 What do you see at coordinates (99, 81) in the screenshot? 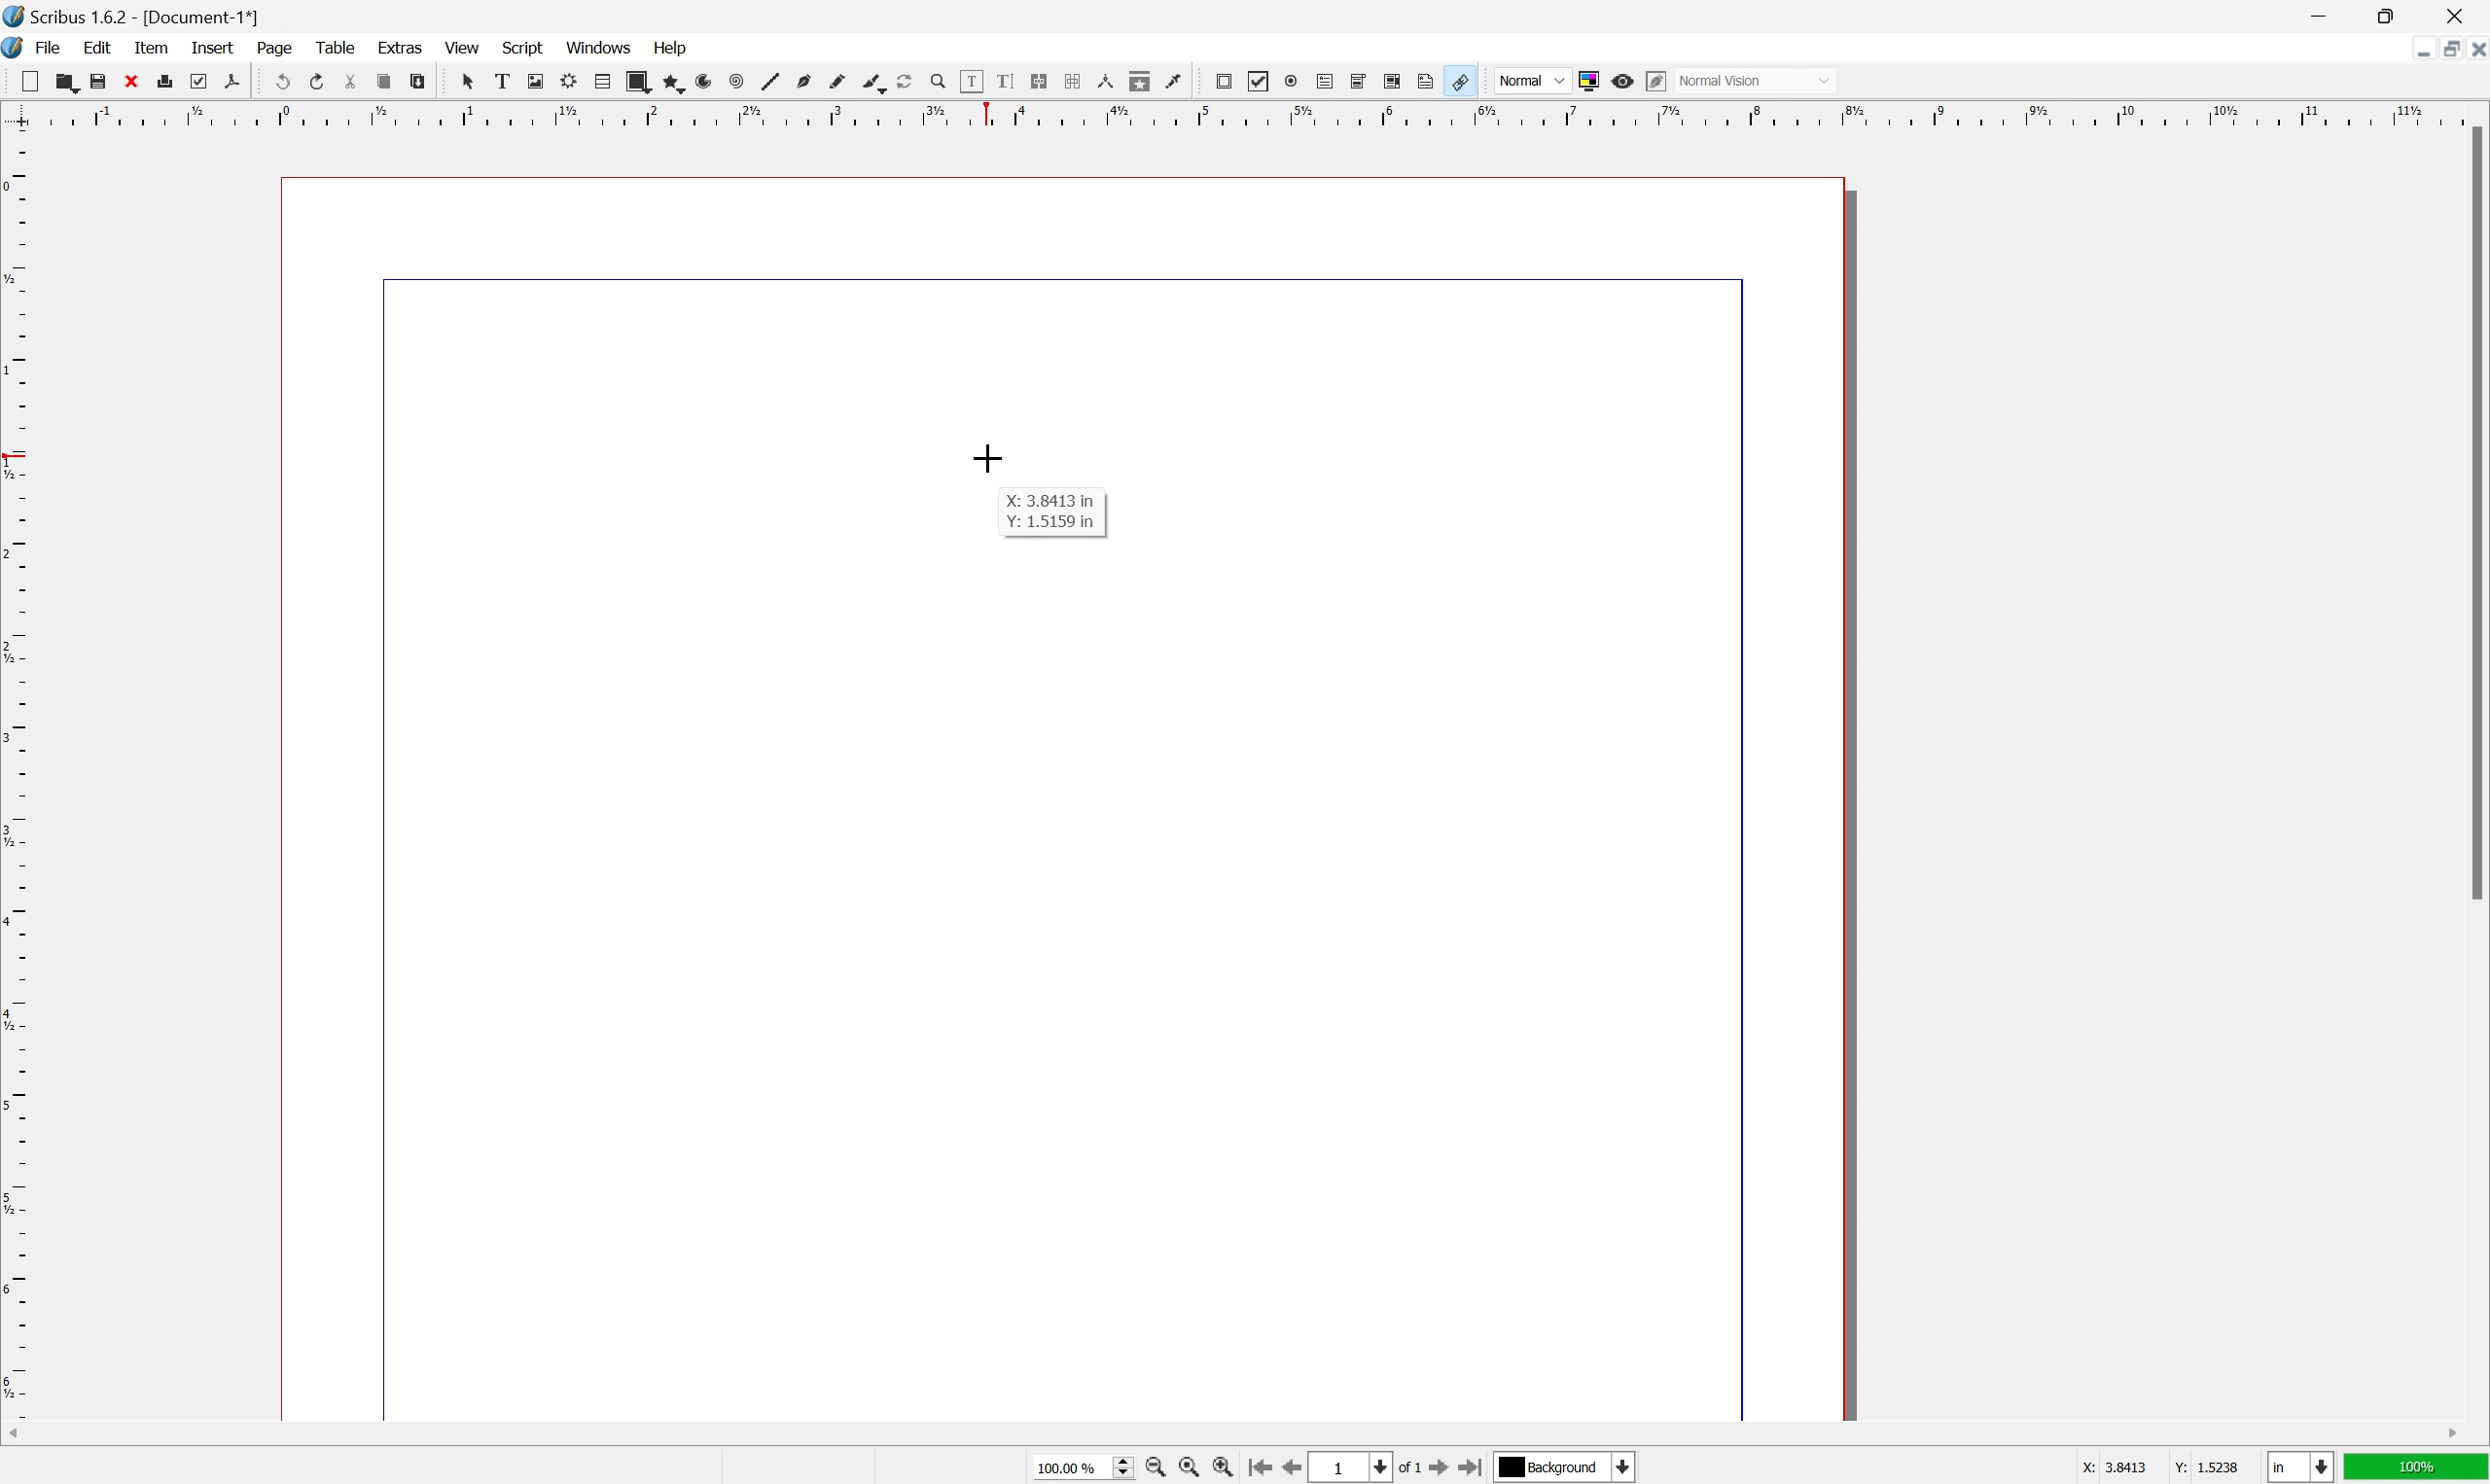
I see `save` at bounding box center [99, 81].